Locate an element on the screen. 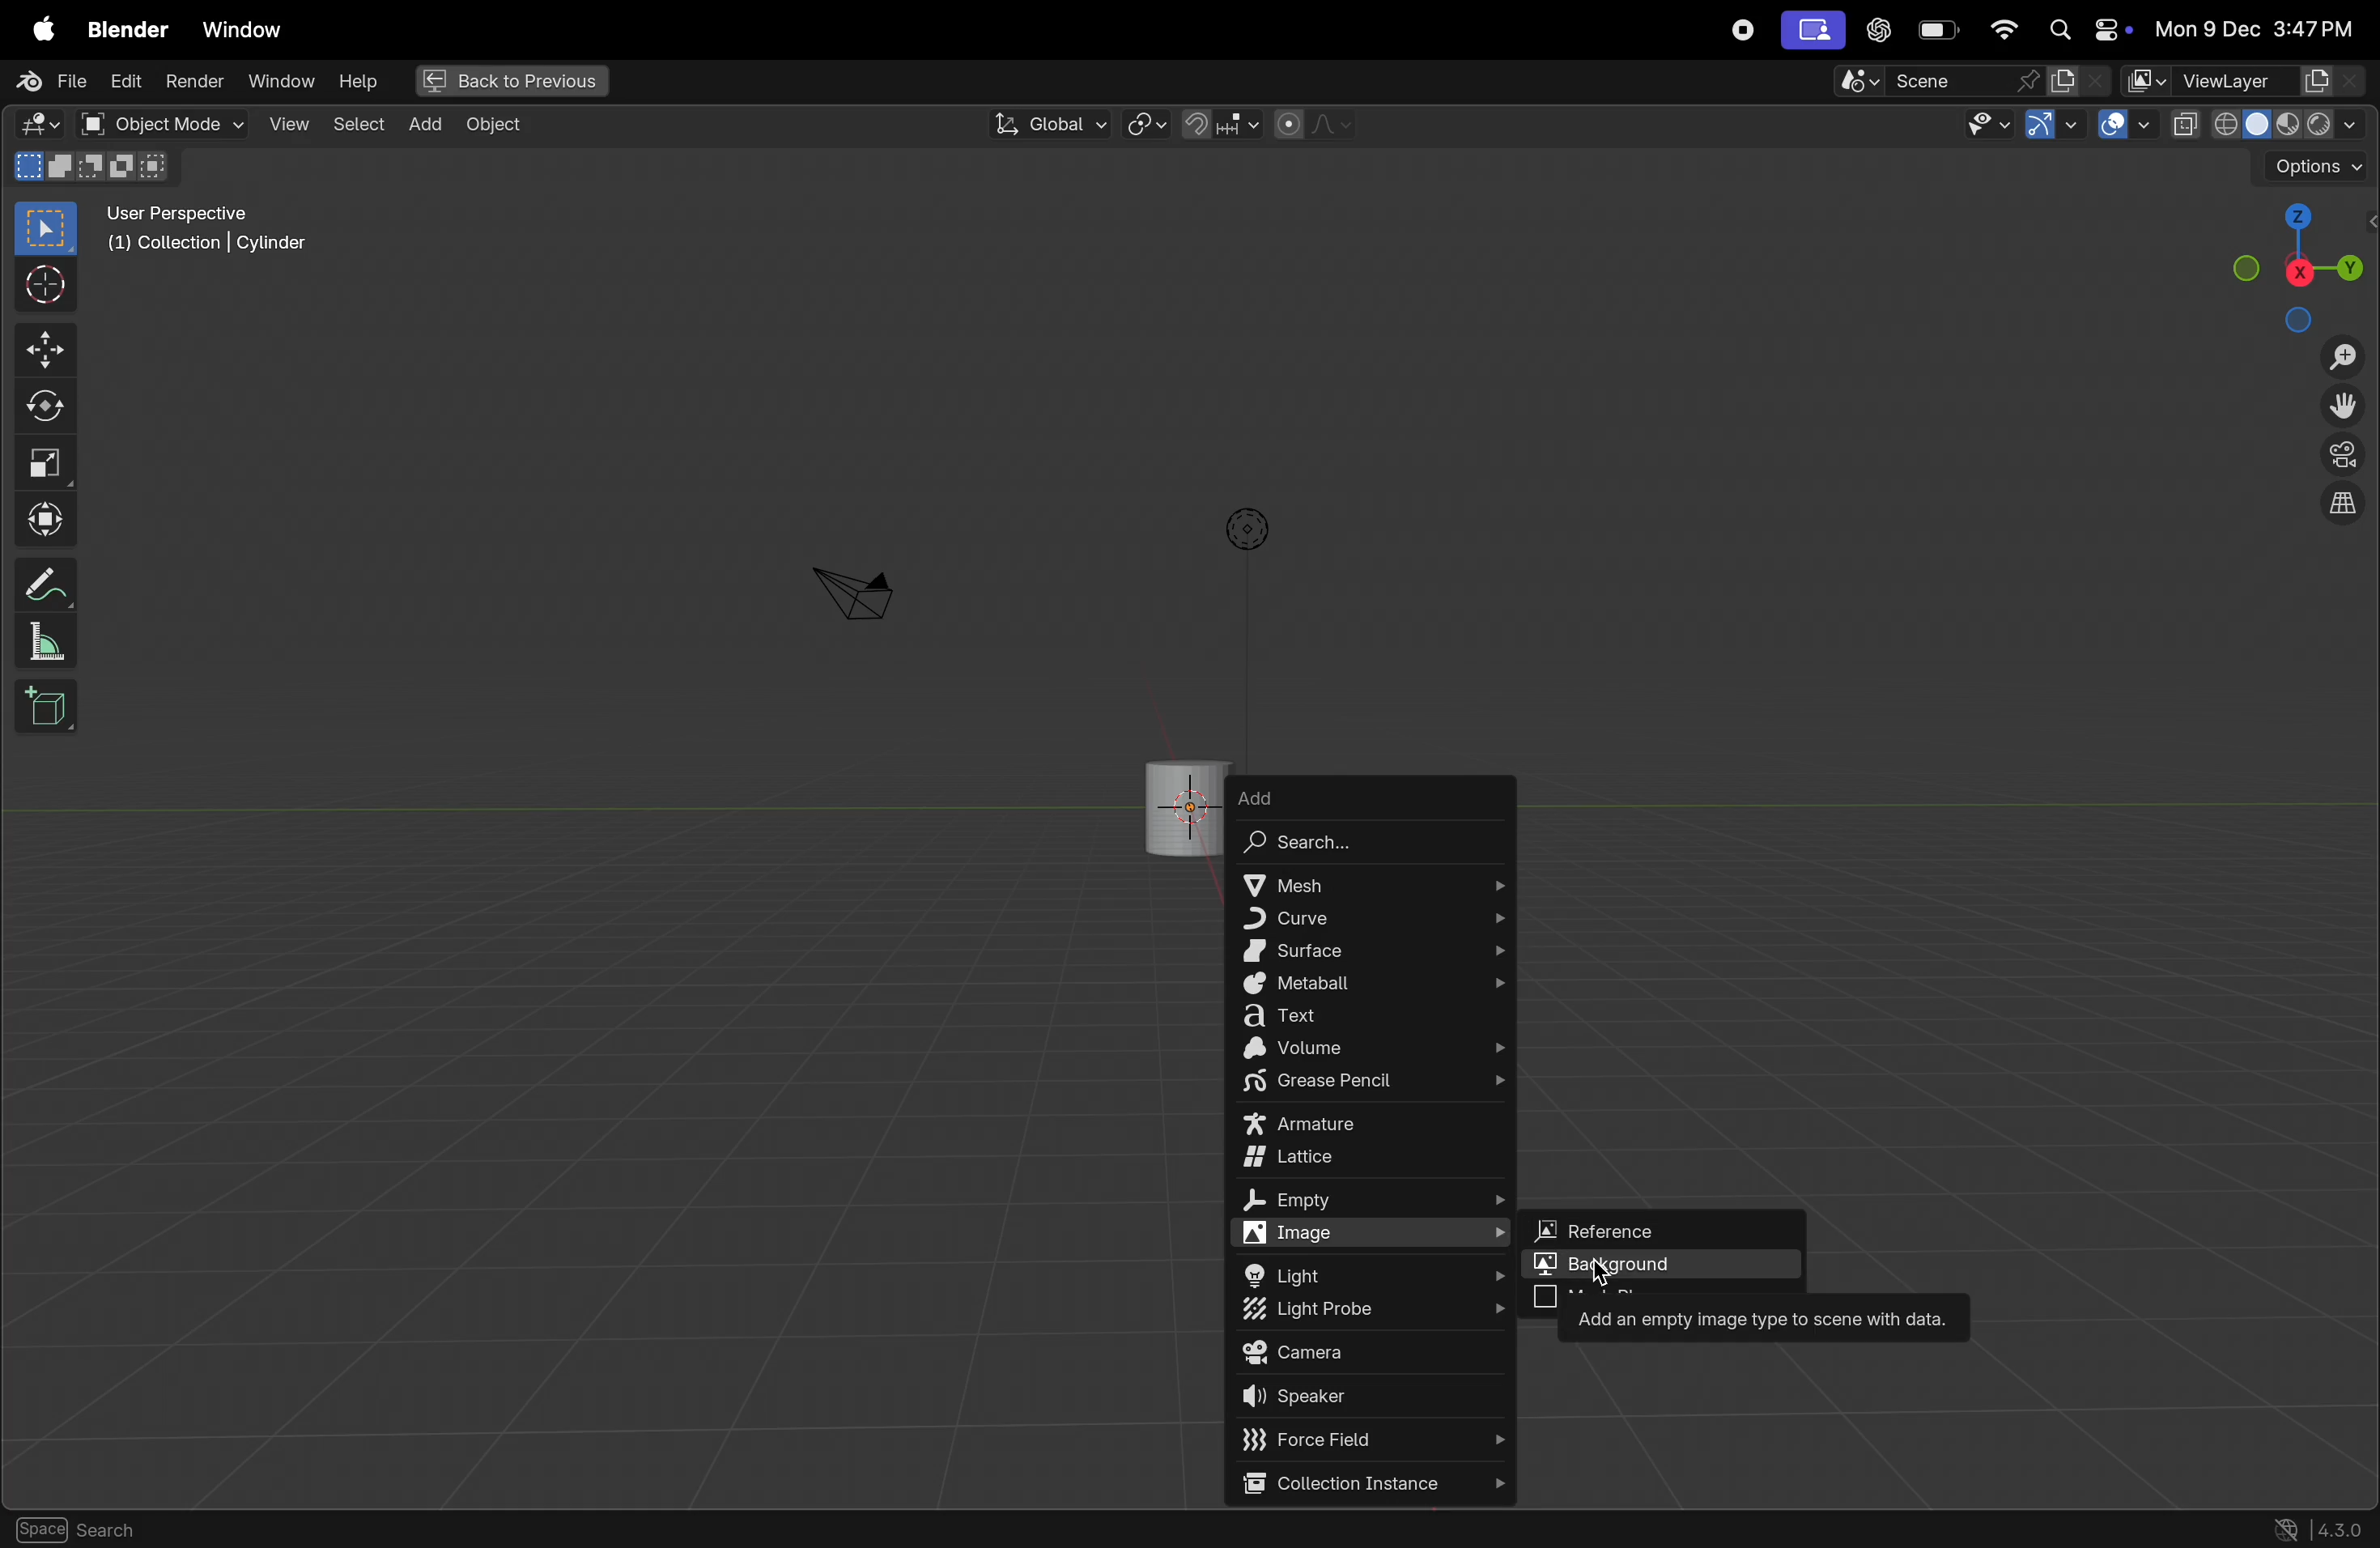 This screenshot has height=1548, width=2380. move is located at coordinates (42, 351).